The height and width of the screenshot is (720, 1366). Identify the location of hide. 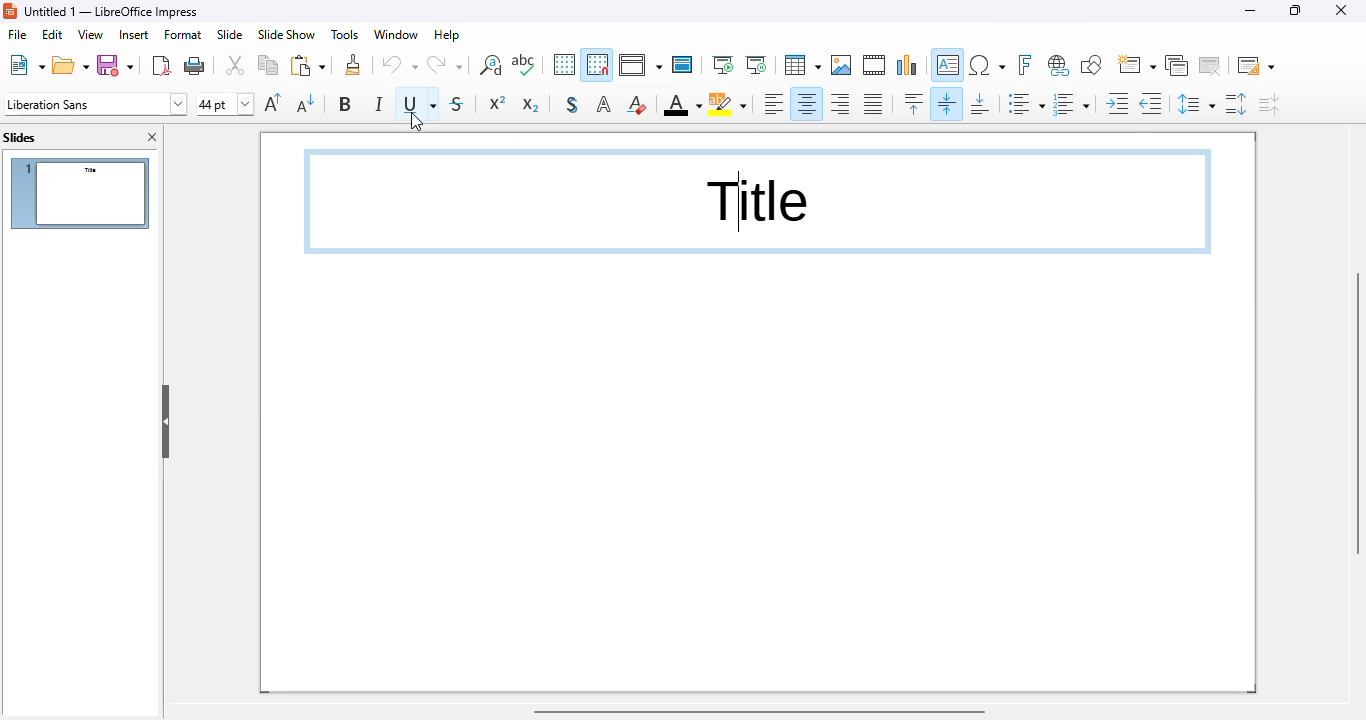
(165, 421).